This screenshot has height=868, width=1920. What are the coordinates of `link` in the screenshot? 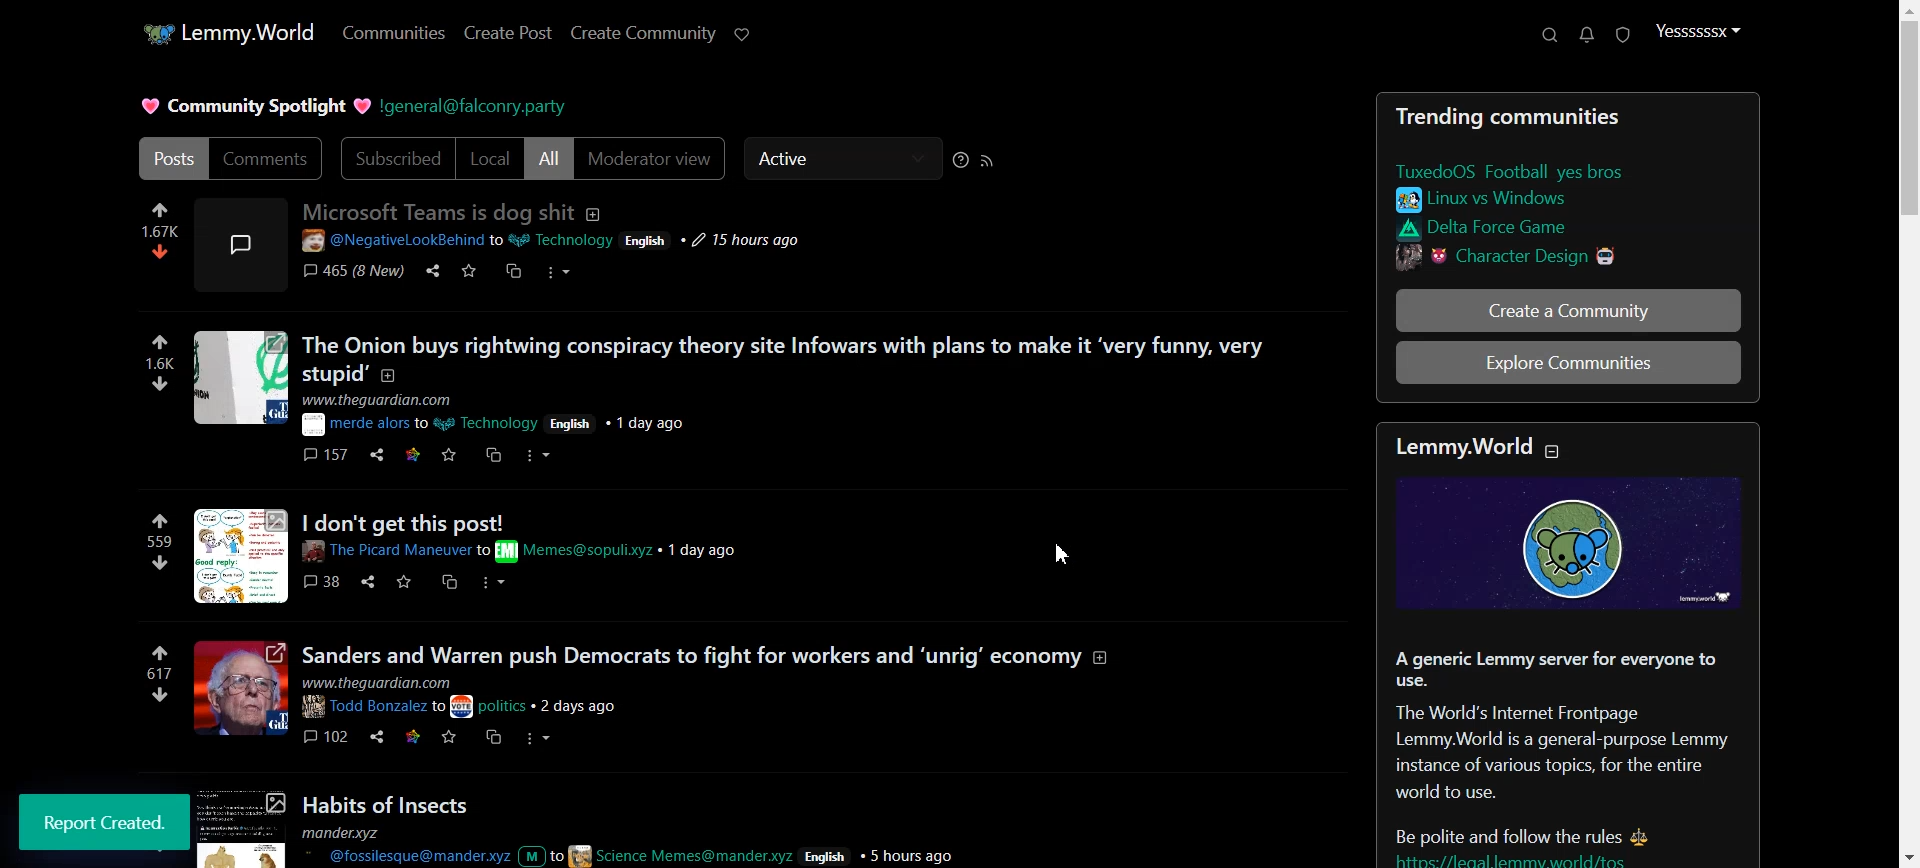 It's located at (1530, 256).